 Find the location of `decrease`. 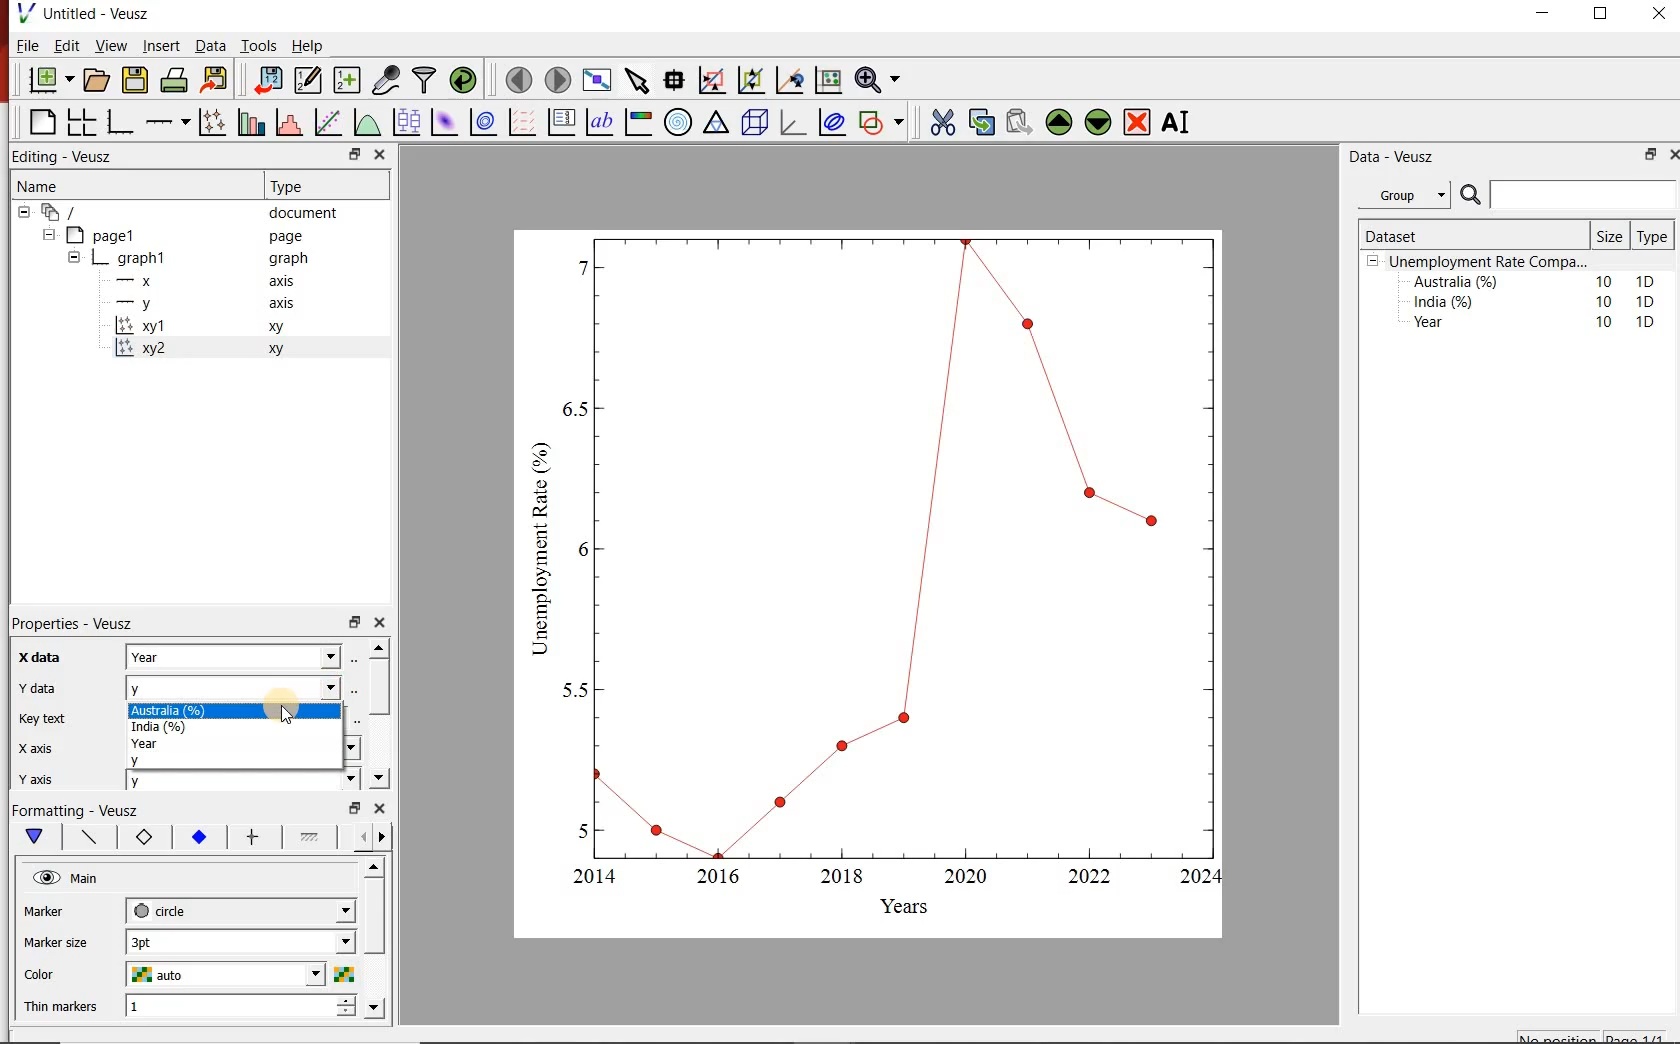

decrease is located at coordinates (346, 1016).